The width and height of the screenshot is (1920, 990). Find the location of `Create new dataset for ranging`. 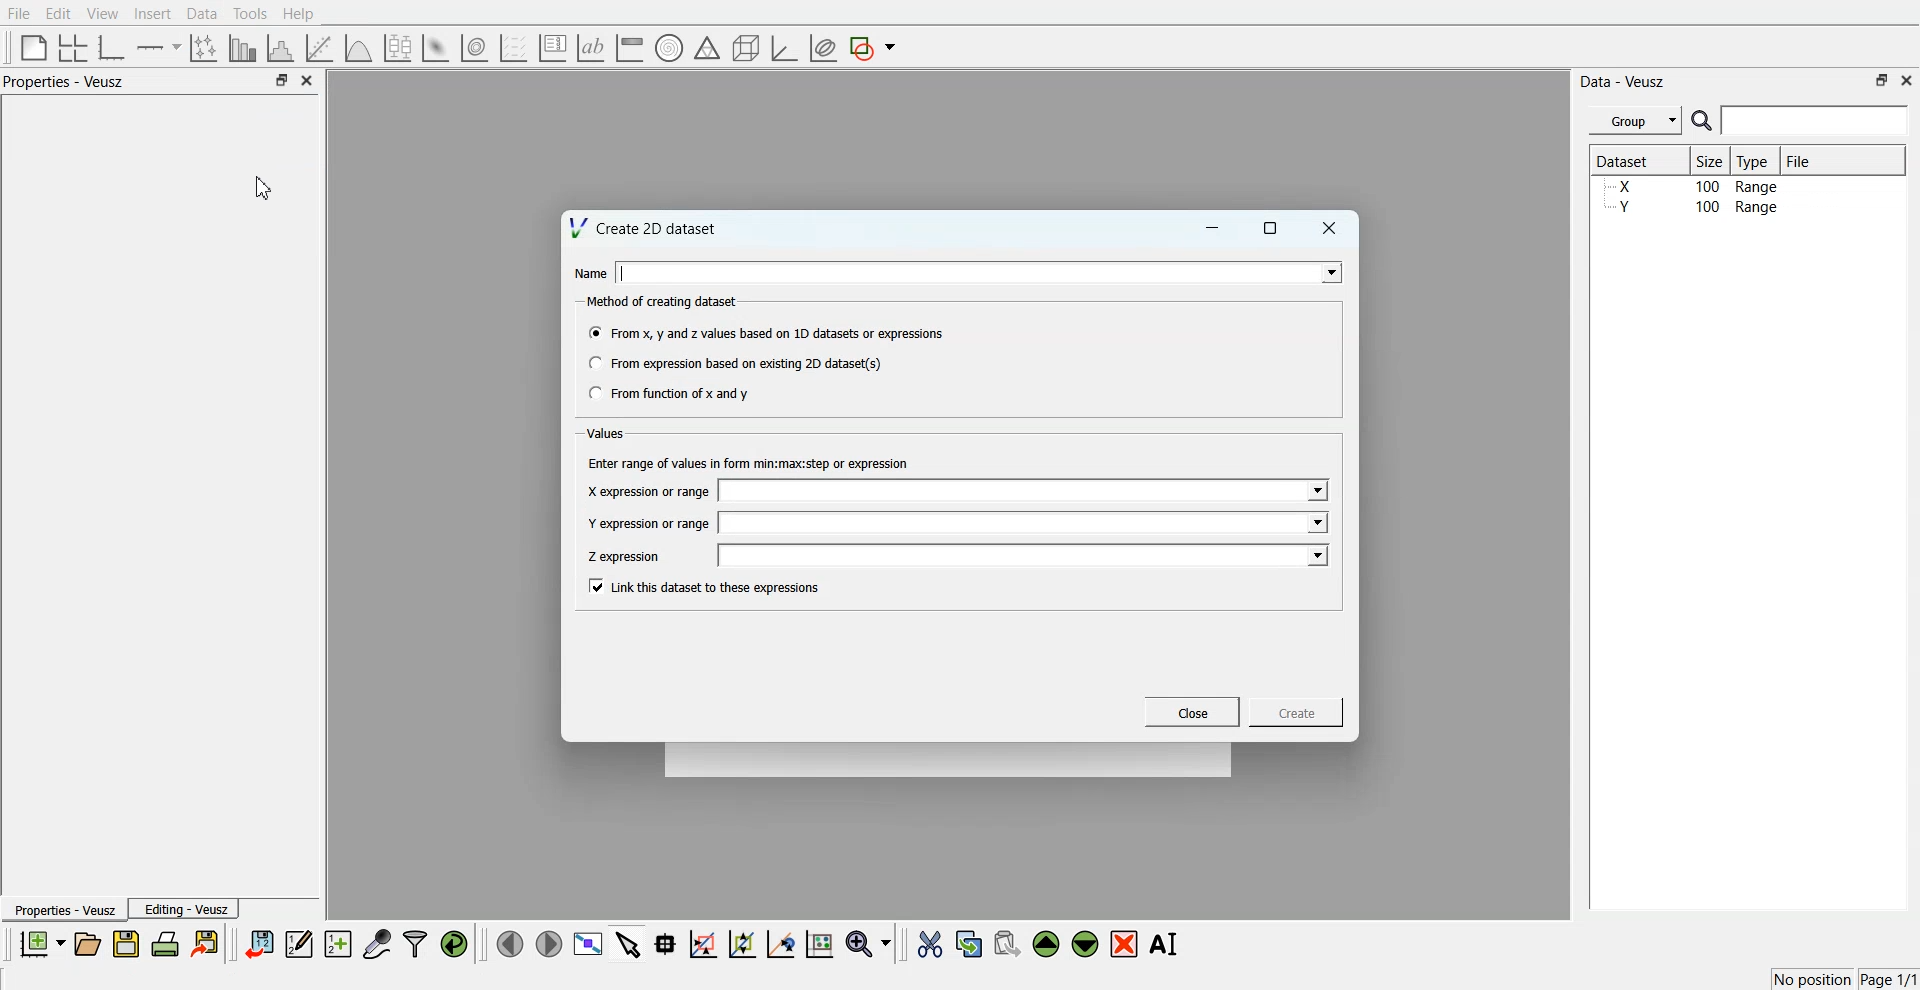

Create new dataset for ranging is located at coordinates (337, 944).